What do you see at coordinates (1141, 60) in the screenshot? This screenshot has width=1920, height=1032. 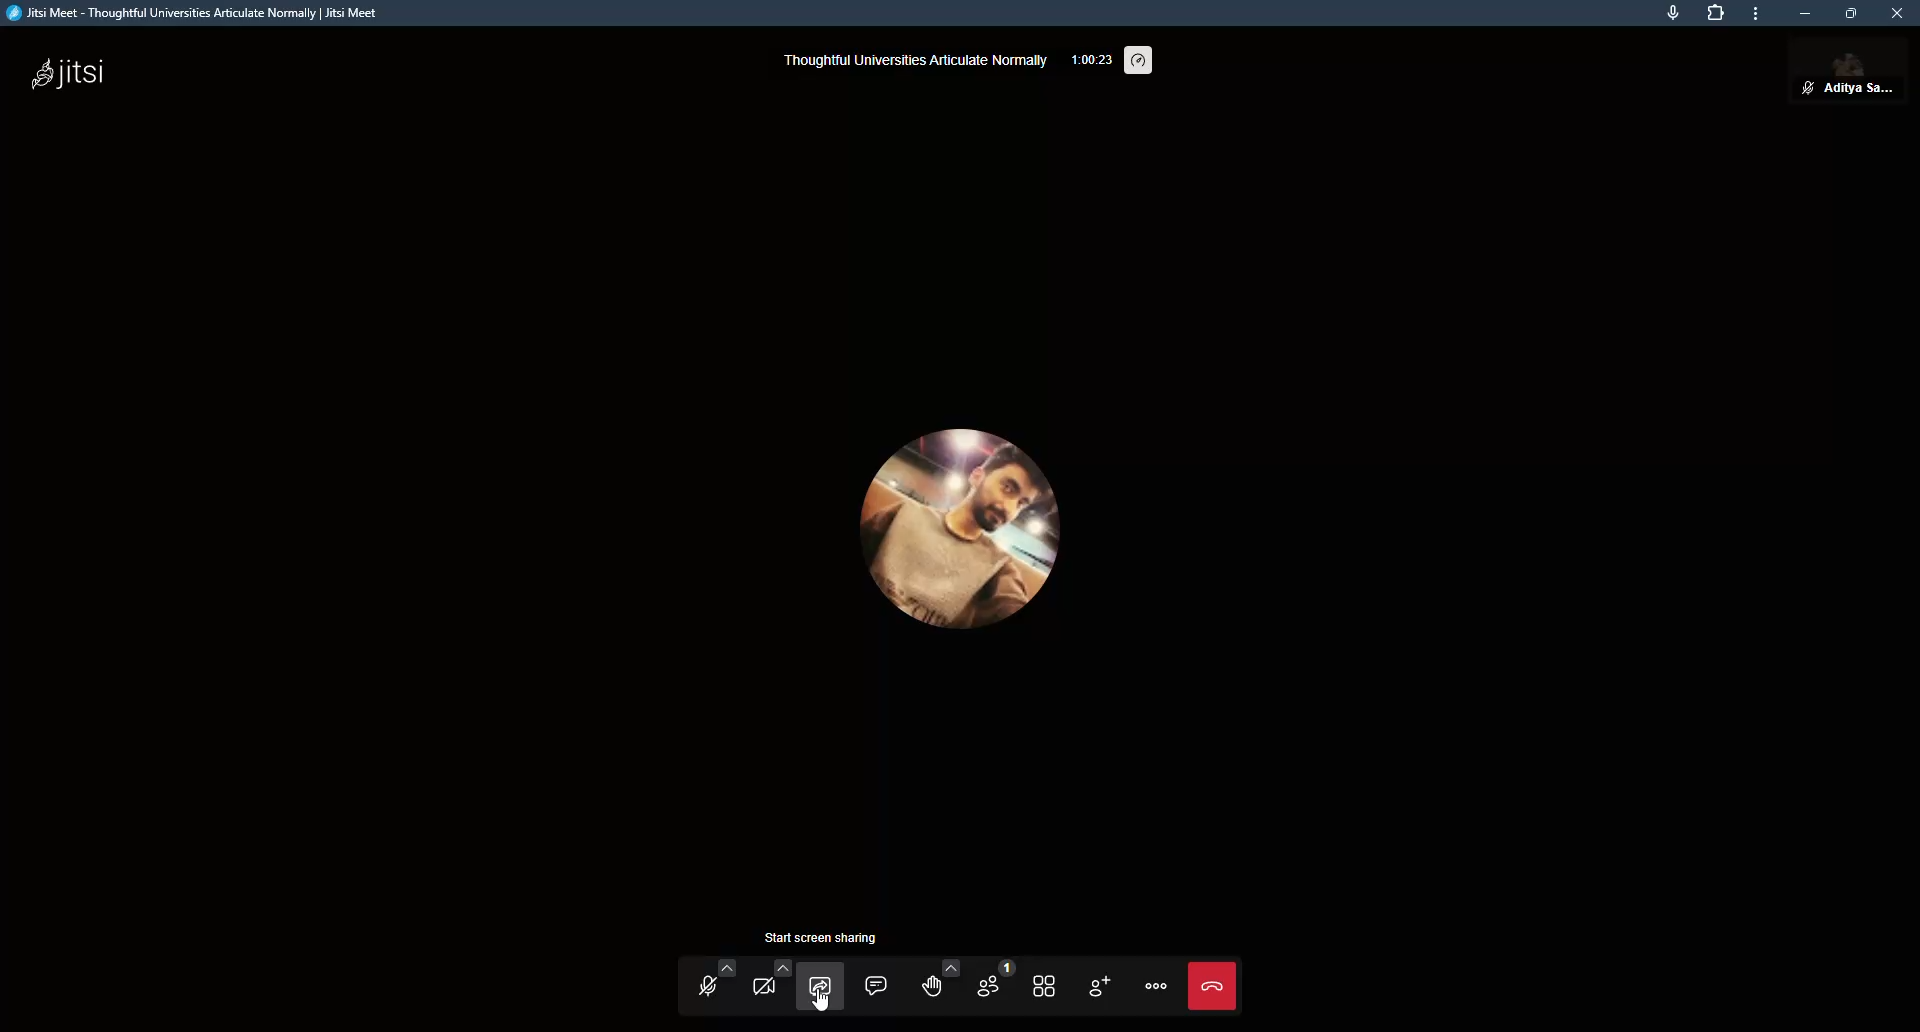 I see `performance settings` at bounding box center [1141, 60].